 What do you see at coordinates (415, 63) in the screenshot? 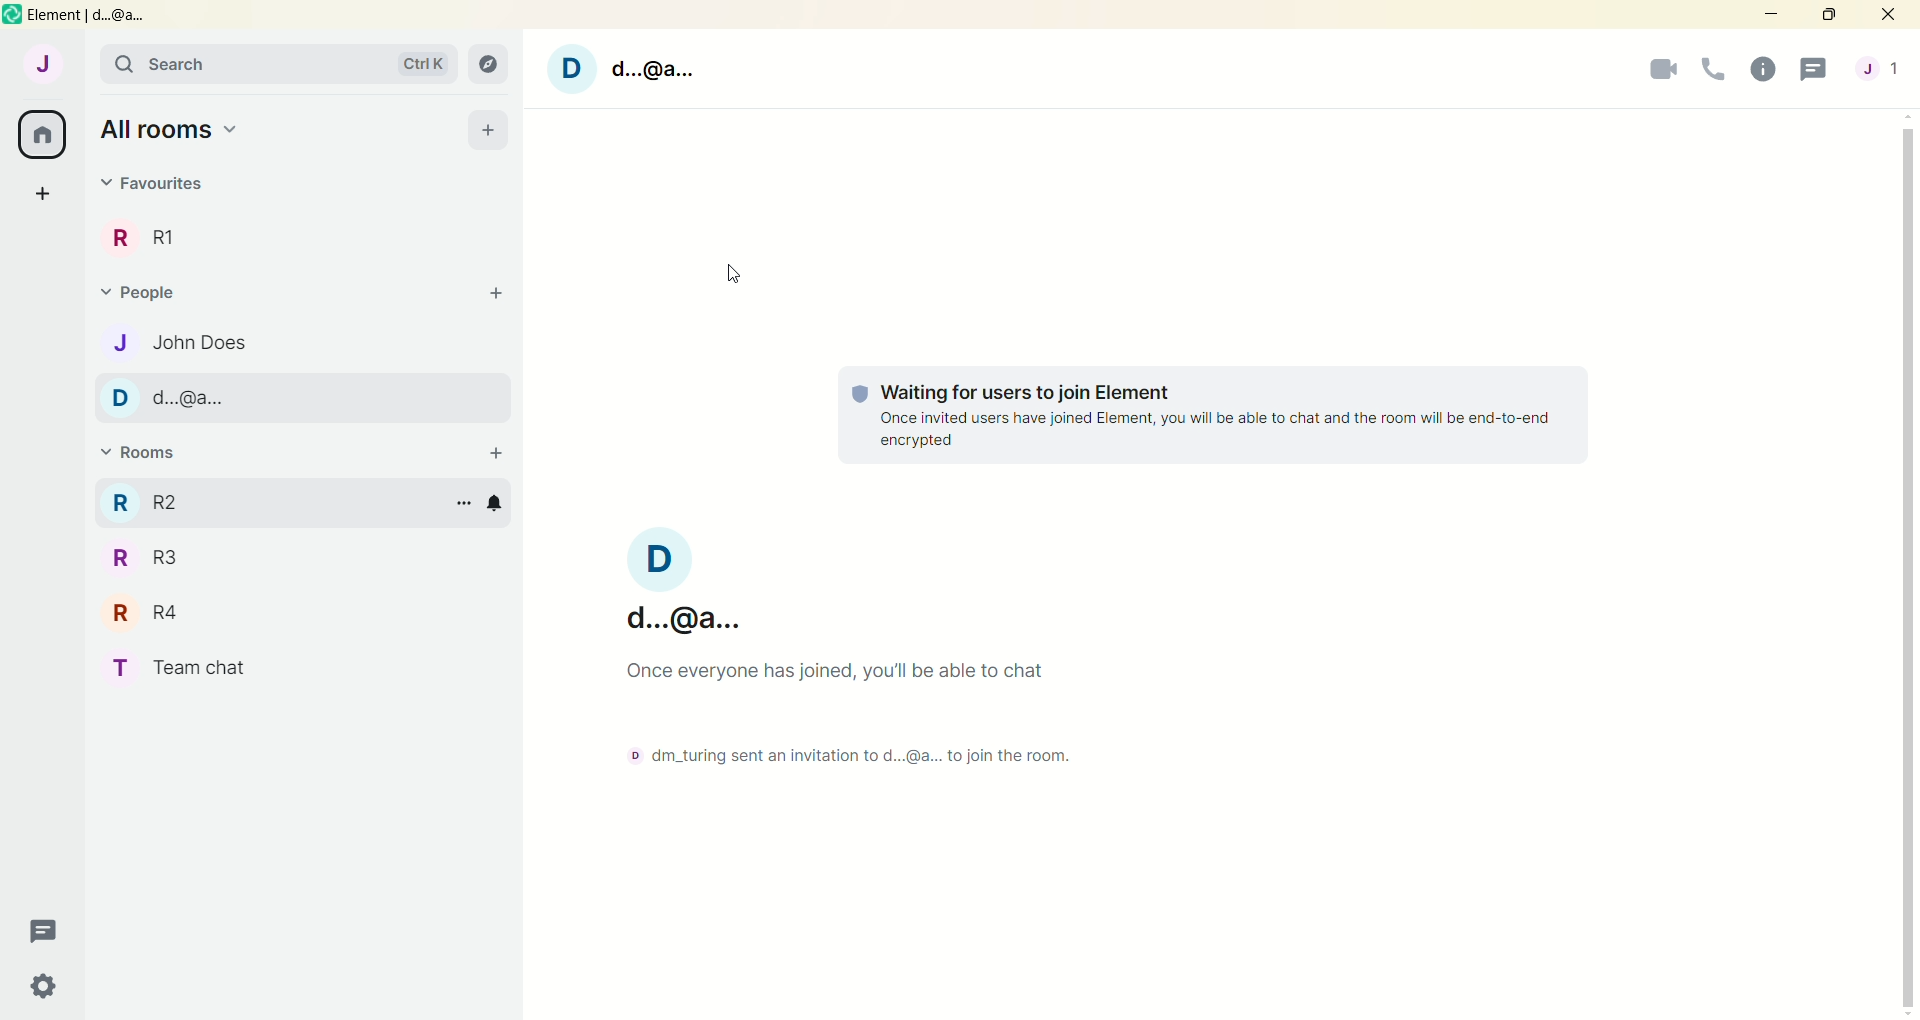
I see `Ctrl K` at bounding box center [415, 63].